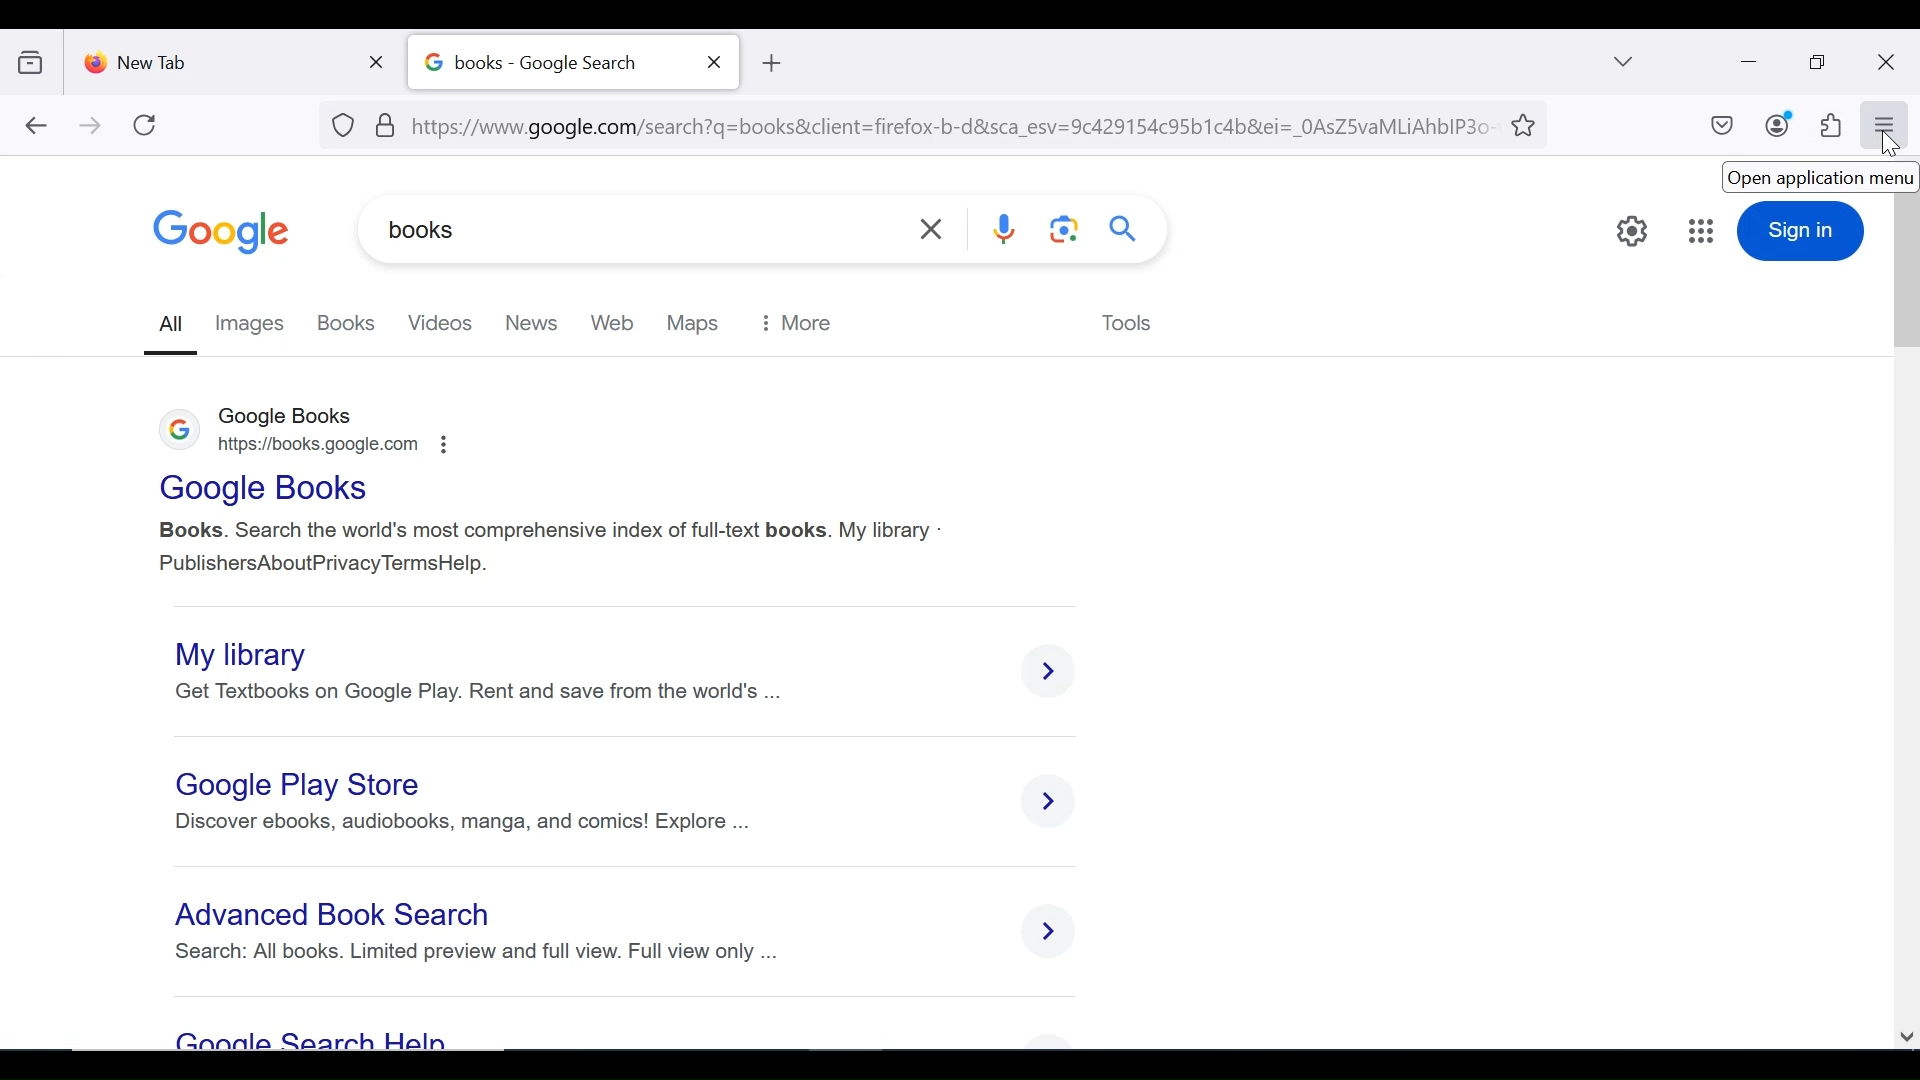 This screenshot has width=1920, height=1080. What do you see at coordinates (438, 322) in the screenshot?
I see `videos` at bounding box center [438, 322].